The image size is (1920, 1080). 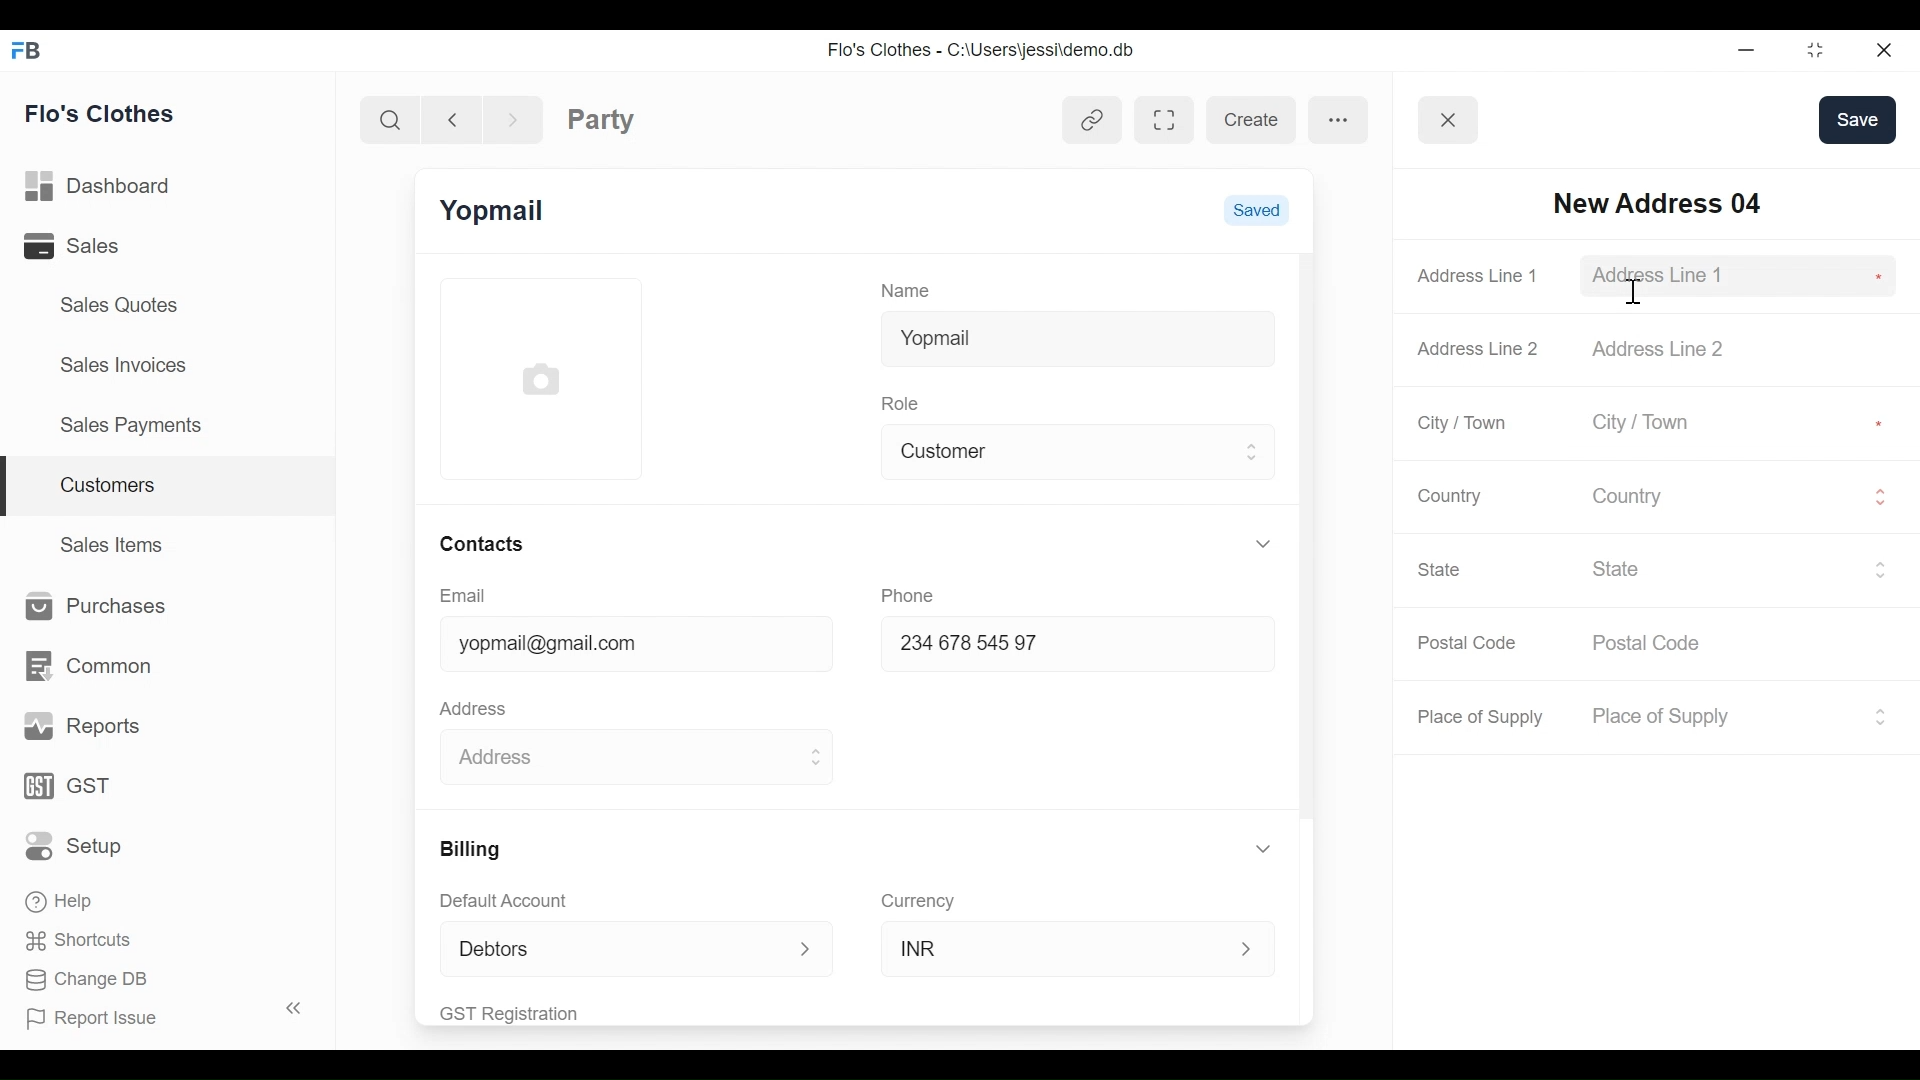 I want to click on Debtors, so click(x=604, y=948).